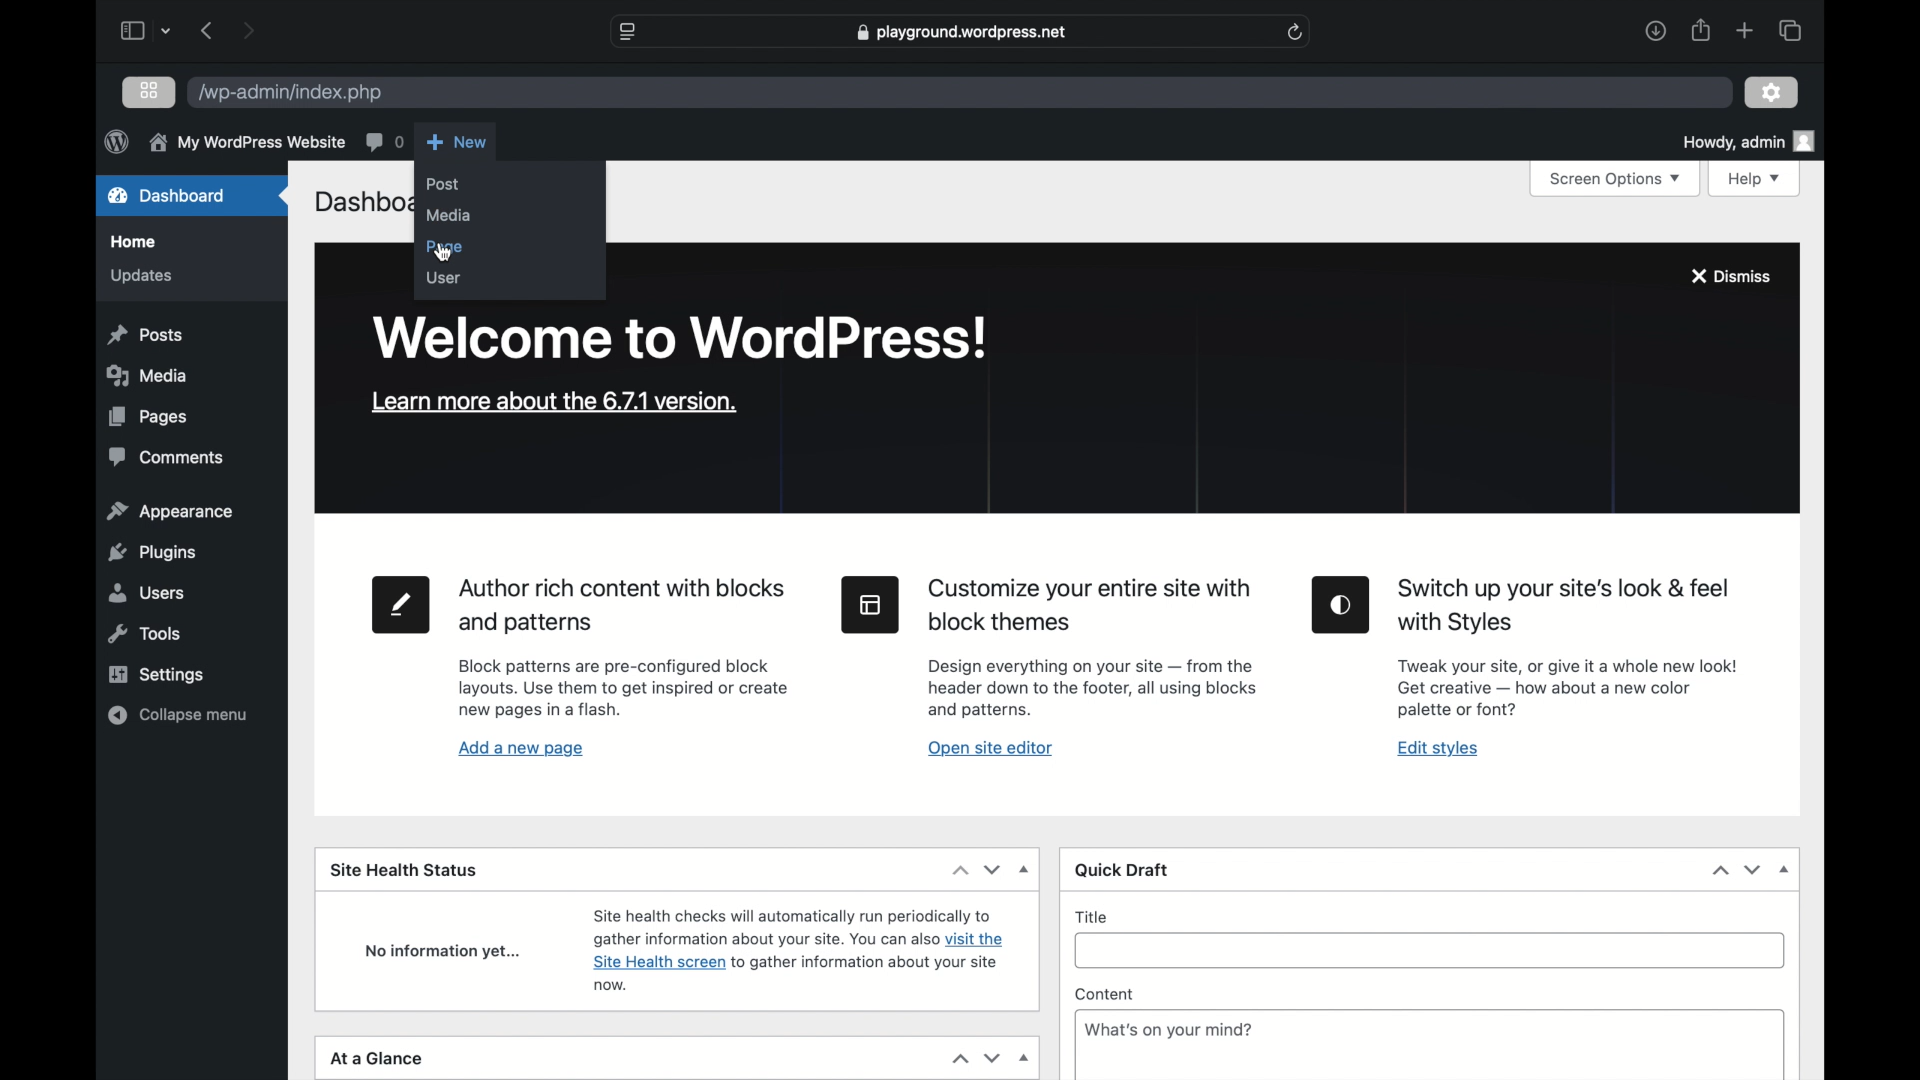 The width and height of the screenshot is (1920, 1080). What do you see at coordinates (1772, 93) in the screenshot?
I see `settings` at bounding box center [1772, 93].